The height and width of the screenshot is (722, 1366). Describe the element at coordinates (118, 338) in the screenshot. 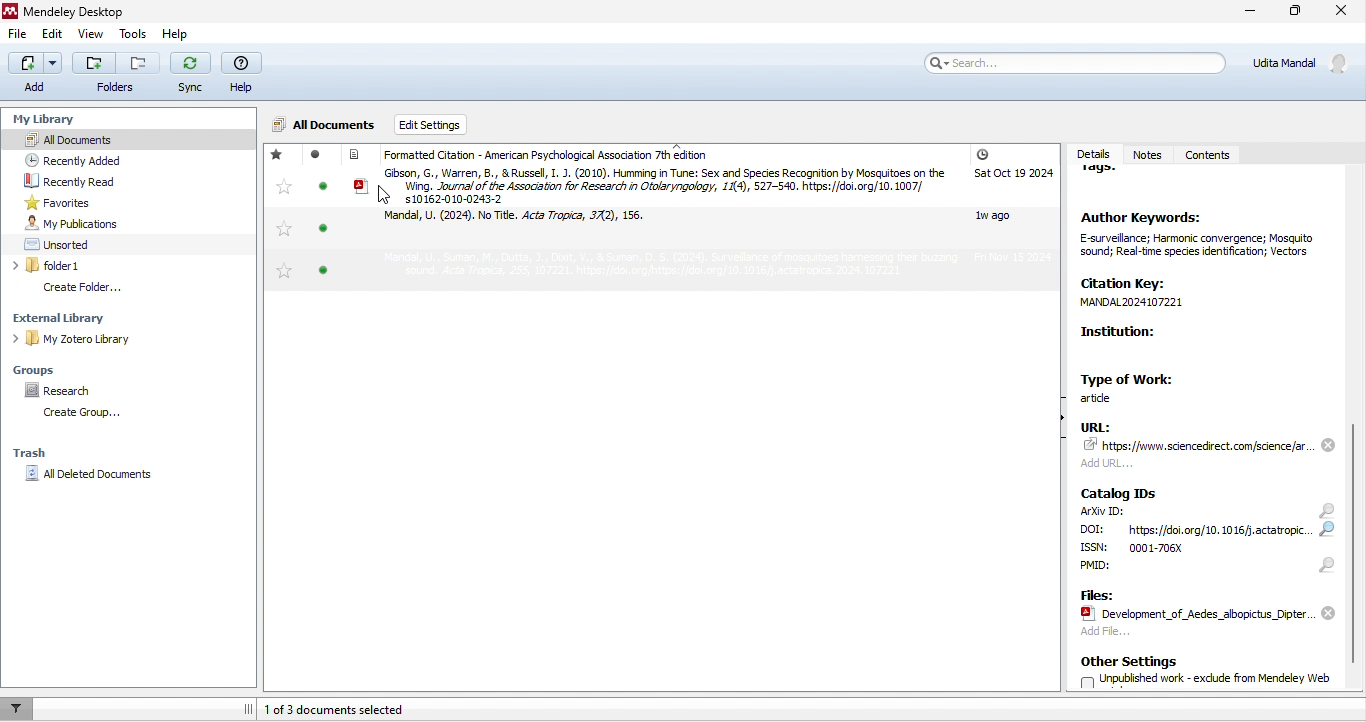

I see `my zotero library` at that location.